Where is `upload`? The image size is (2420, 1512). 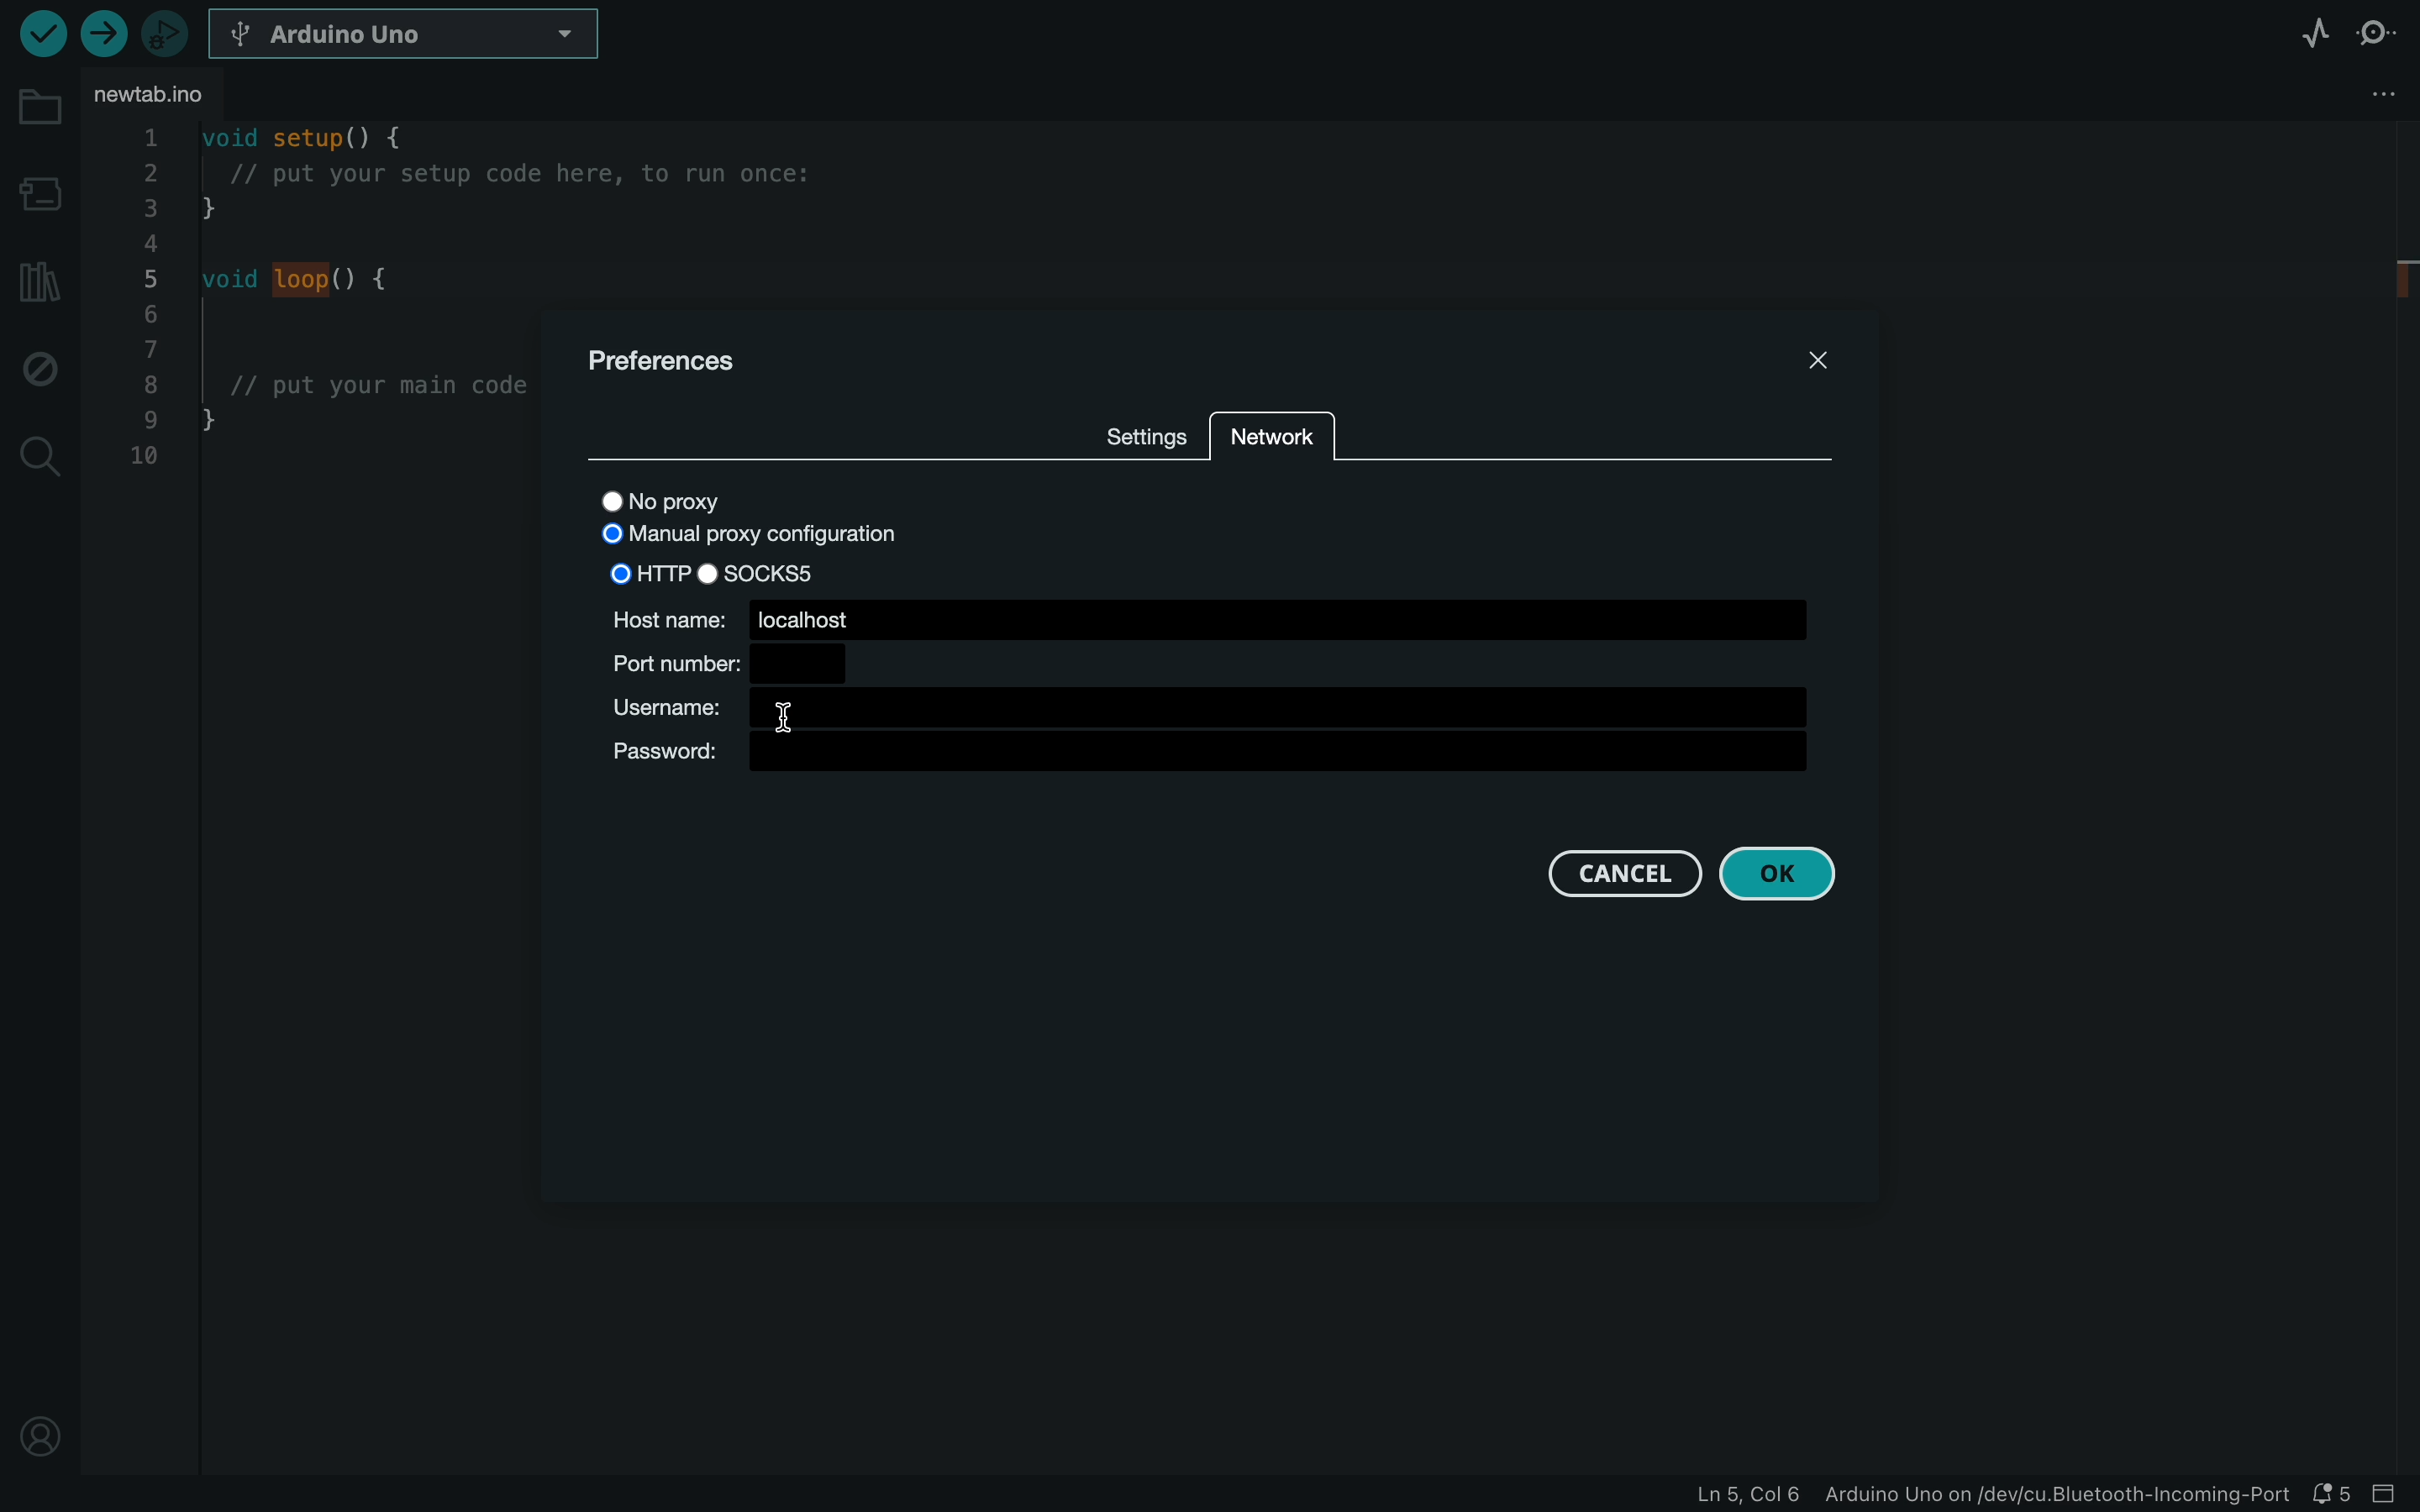
upload is located at coordinates (99, 33).